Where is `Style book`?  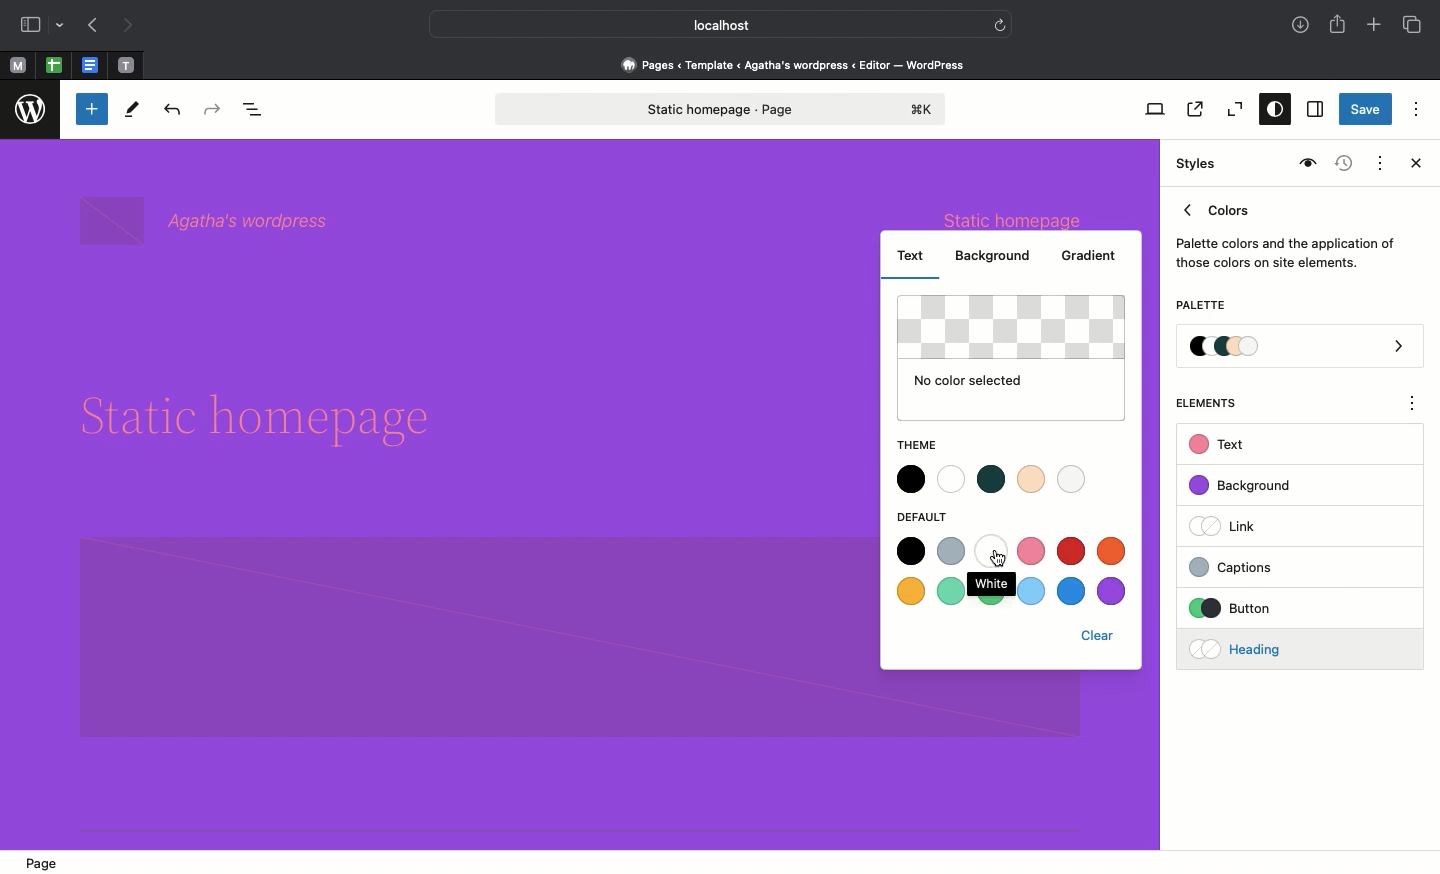
Style book is located at coordinates (1305, 164).